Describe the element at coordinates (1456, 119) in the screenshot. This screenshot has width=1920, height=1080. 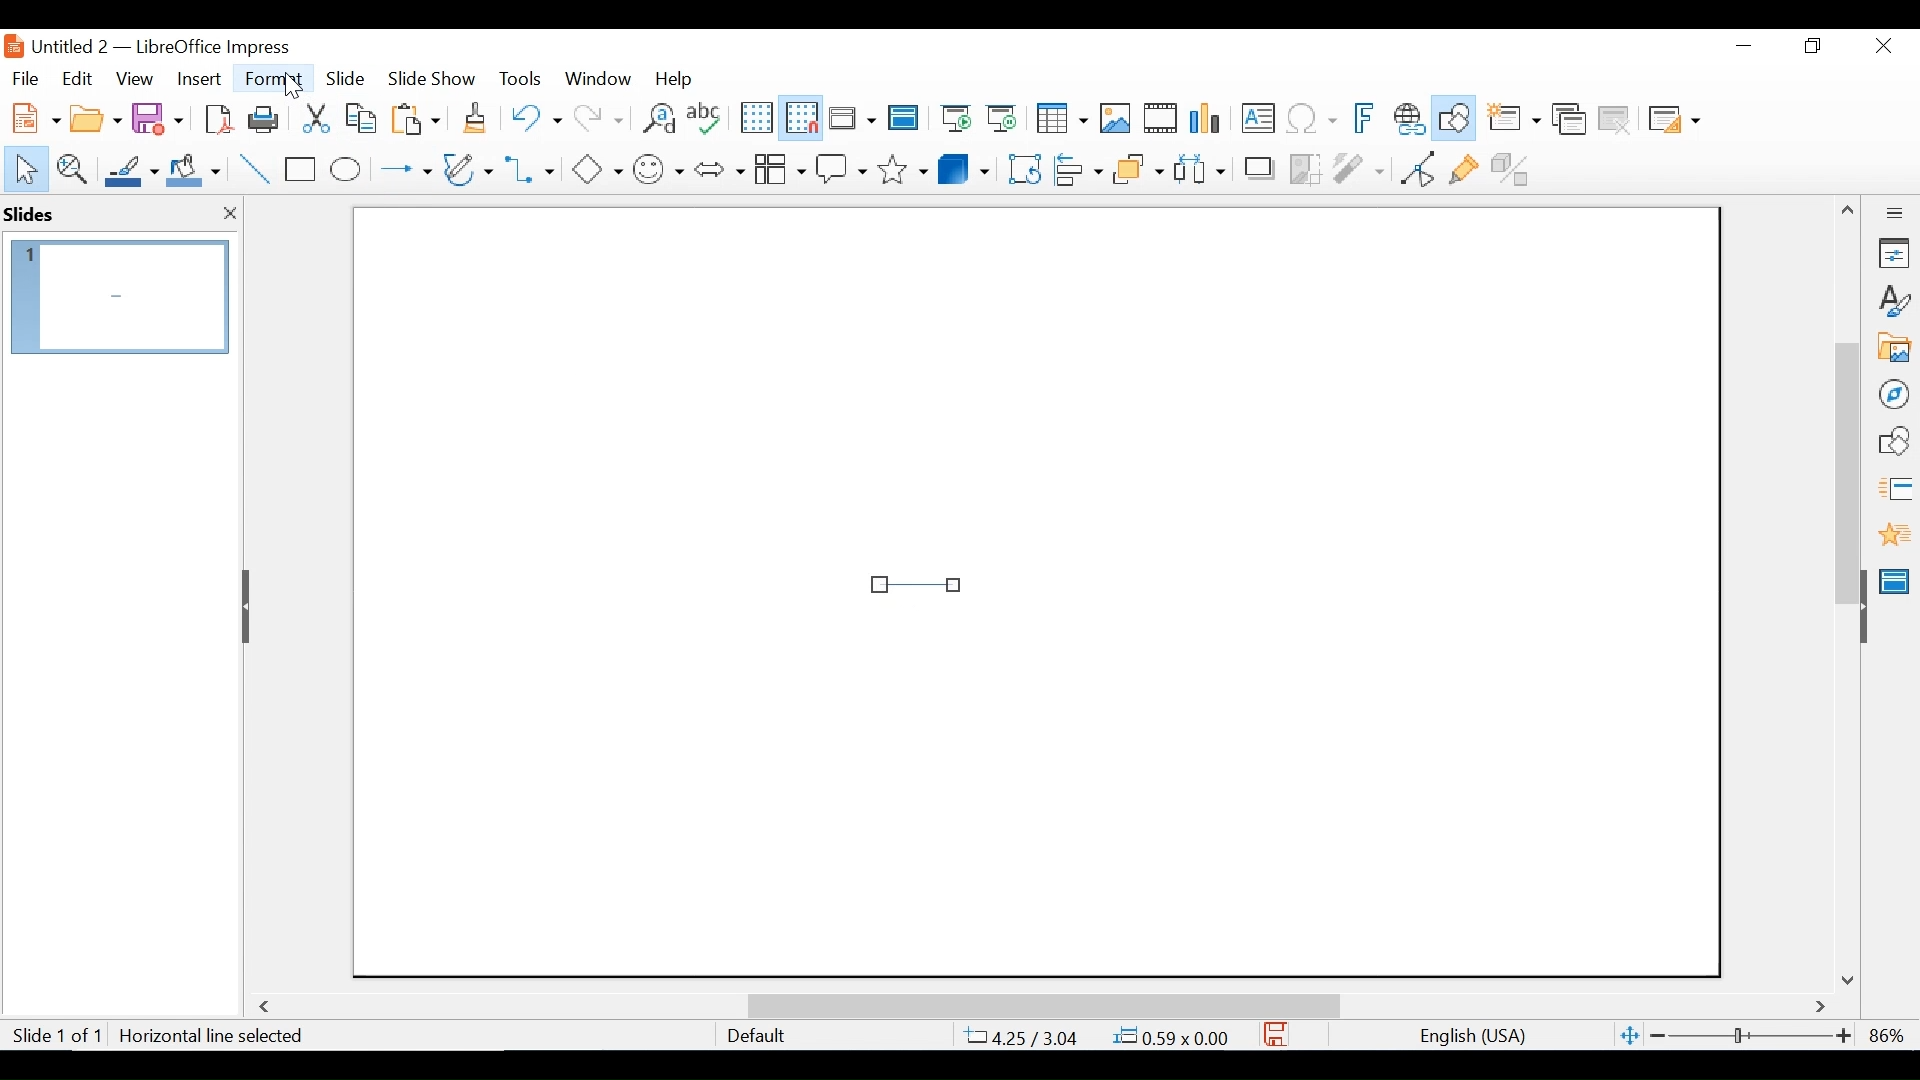
I see `Show Draw Functions` at that location.